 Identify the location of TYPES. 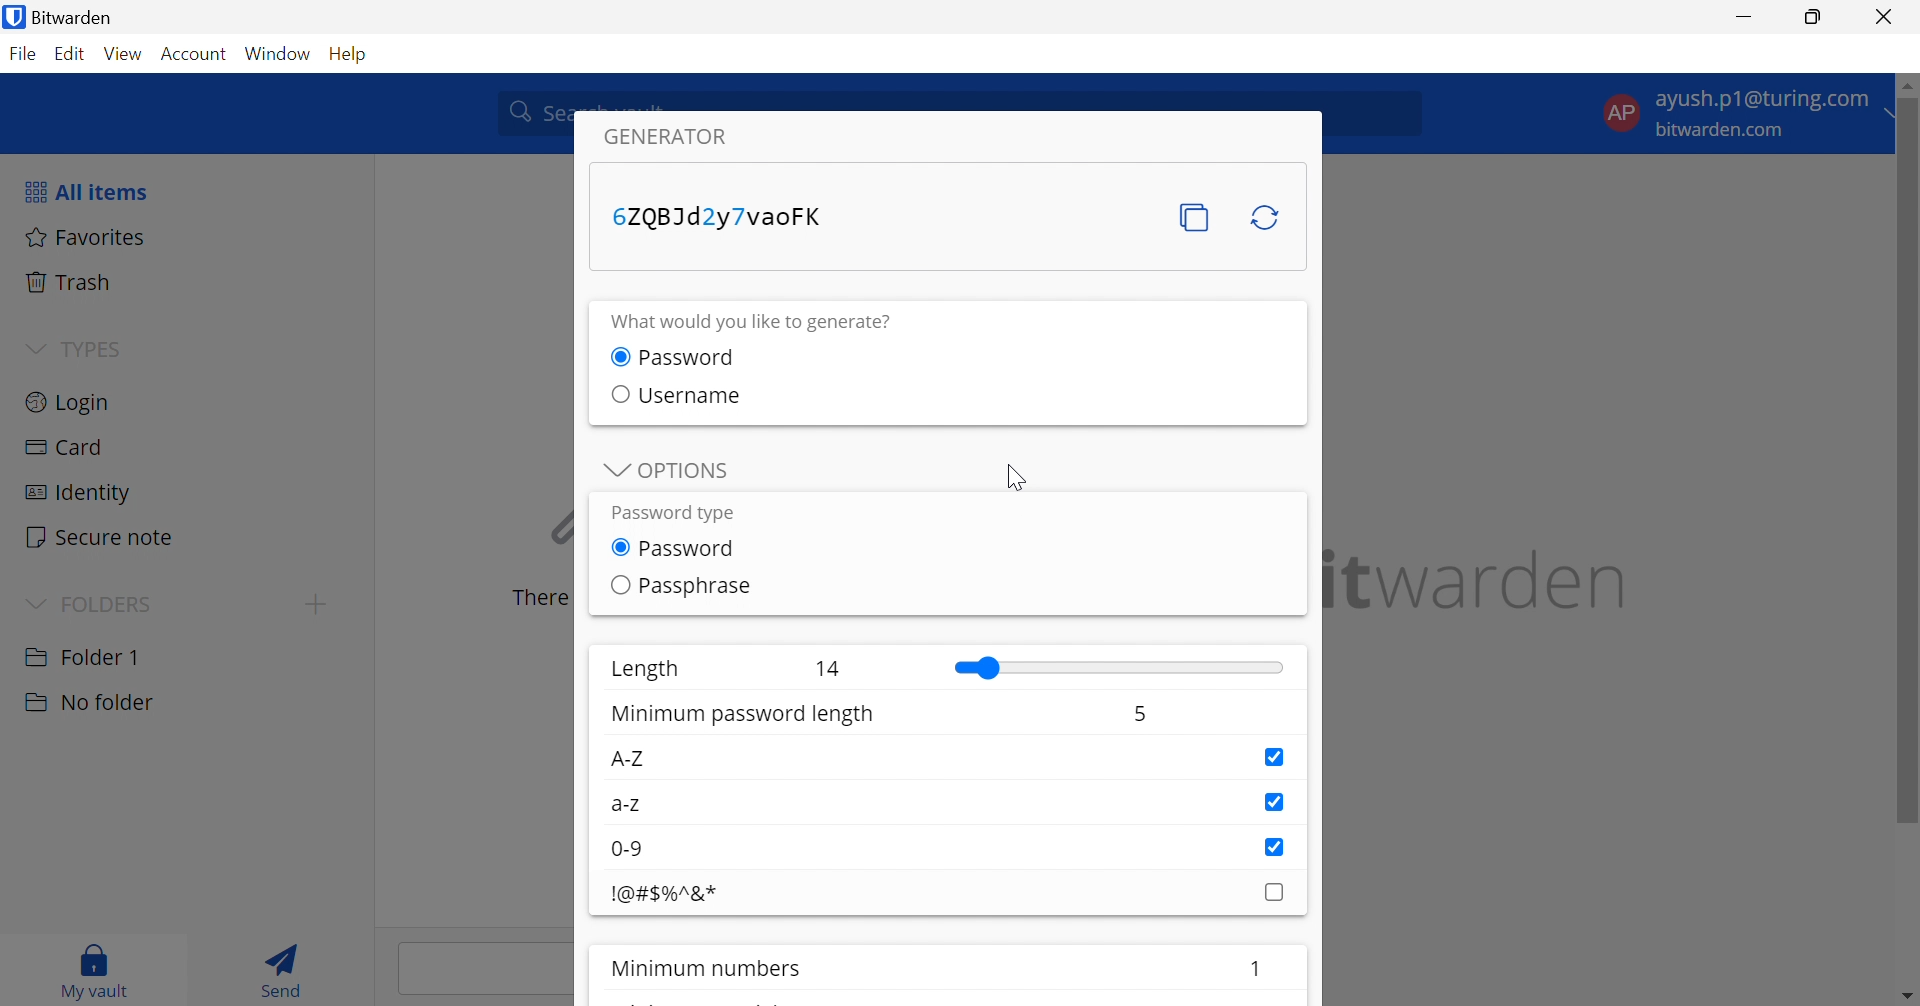
(93, 348).